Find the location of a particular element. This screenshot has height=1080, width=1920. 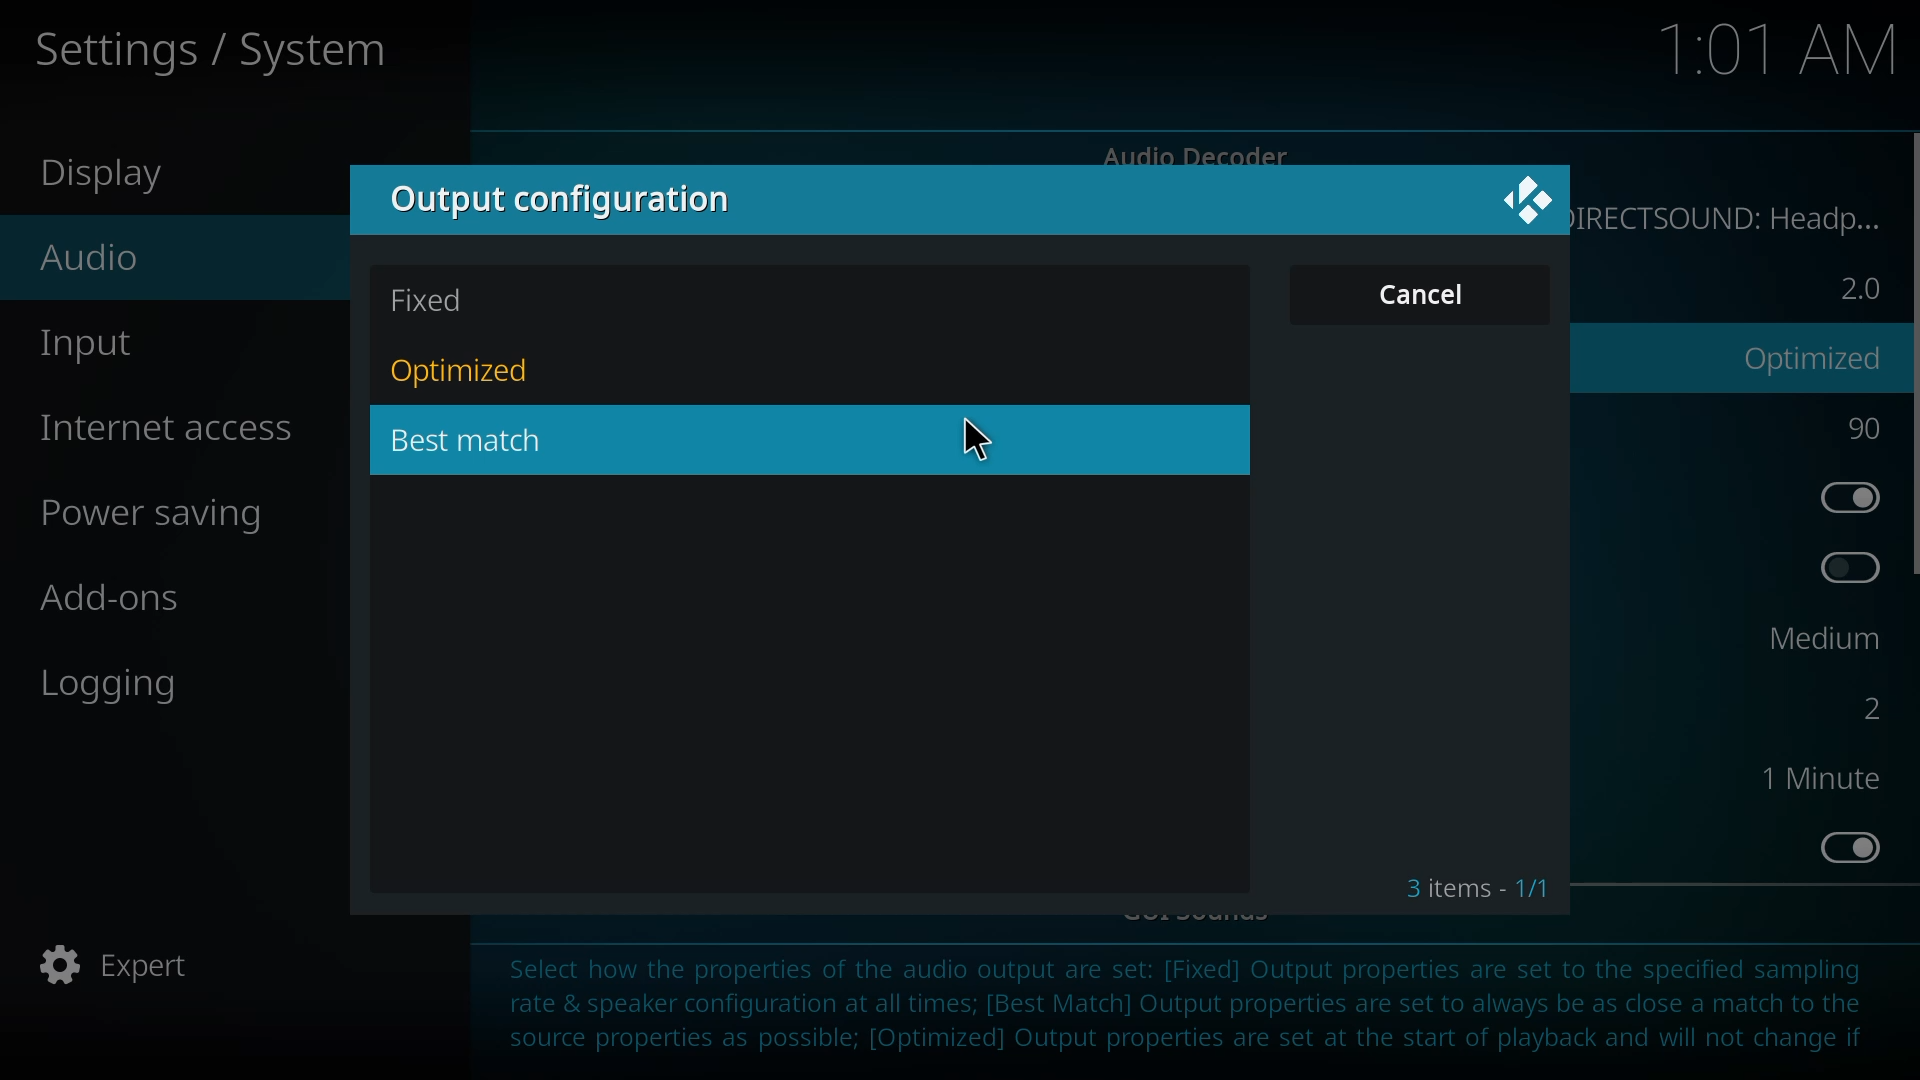

2 is located at coordinates (1858, 289).